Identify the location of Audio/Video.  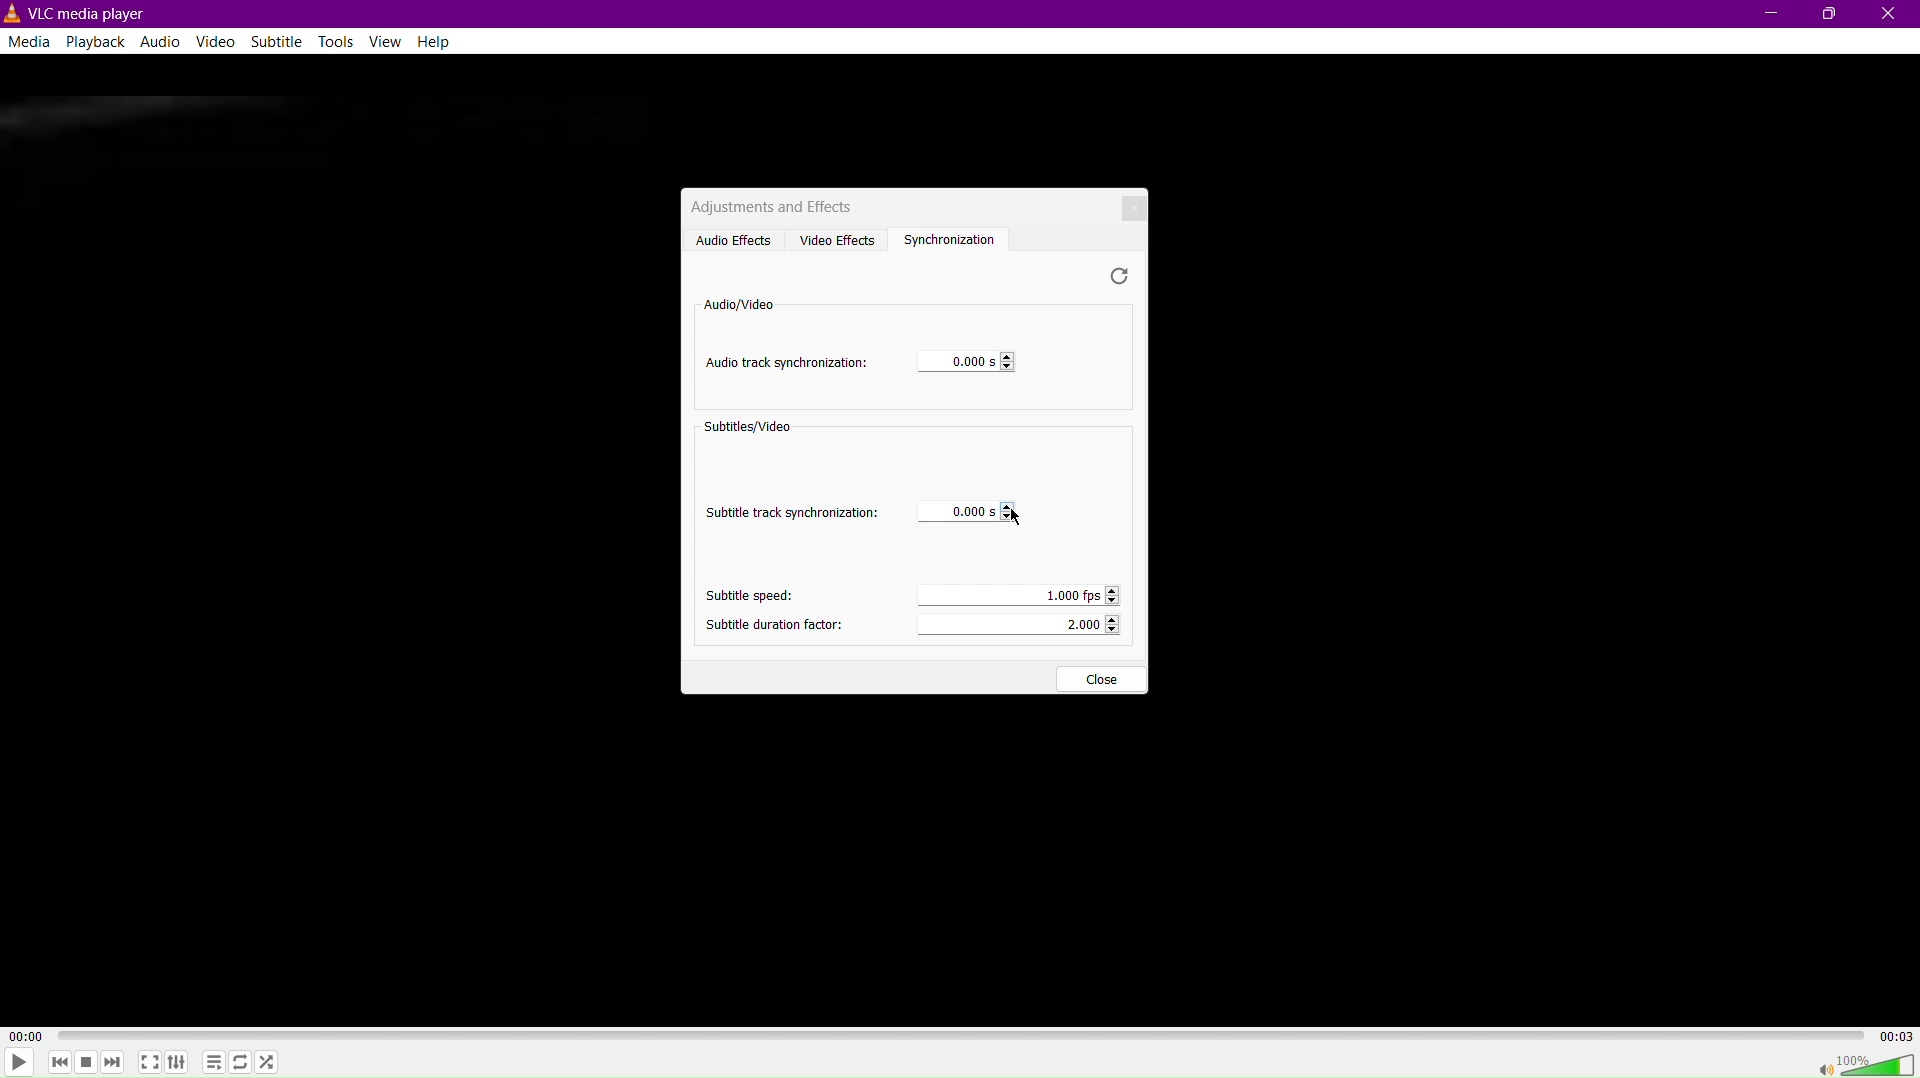
(737, 303).